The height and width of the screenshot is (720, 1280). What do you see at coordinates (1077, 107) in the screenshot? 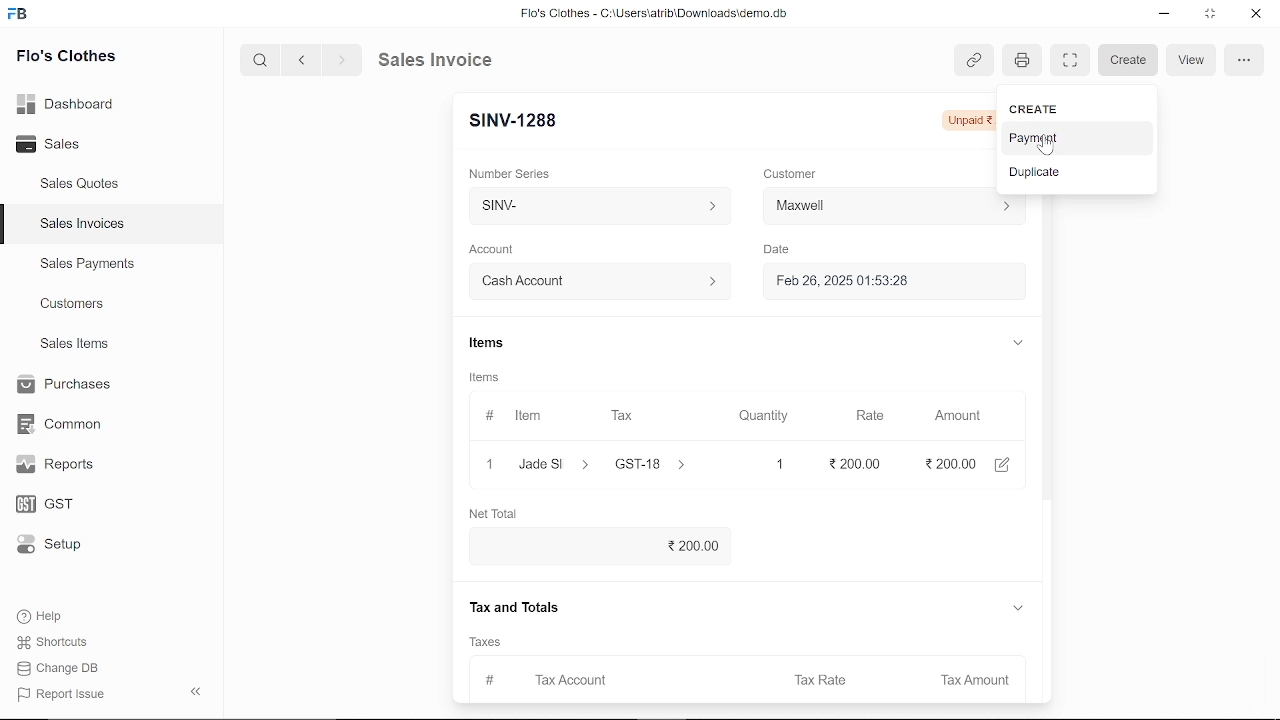
I see `CREATE` at bounding box center [1077, 107].